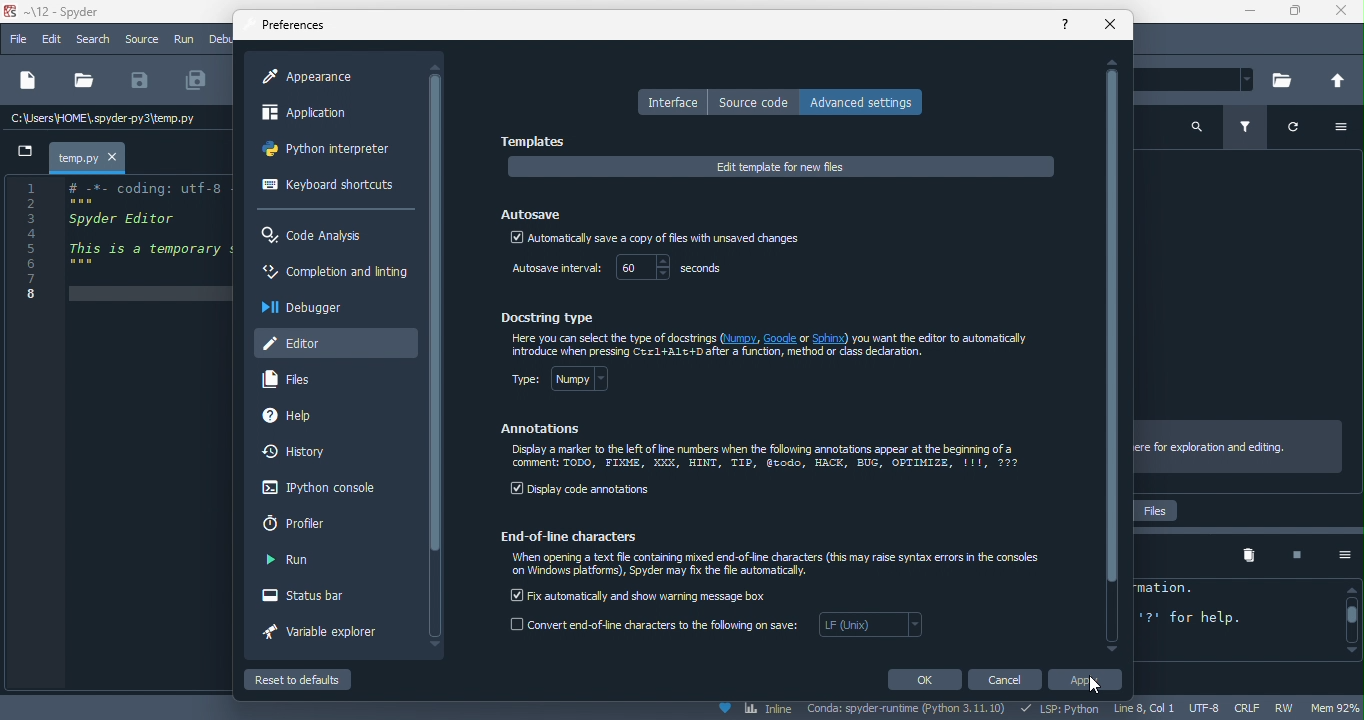  I want to click on variable explorer, so click(331, 635).